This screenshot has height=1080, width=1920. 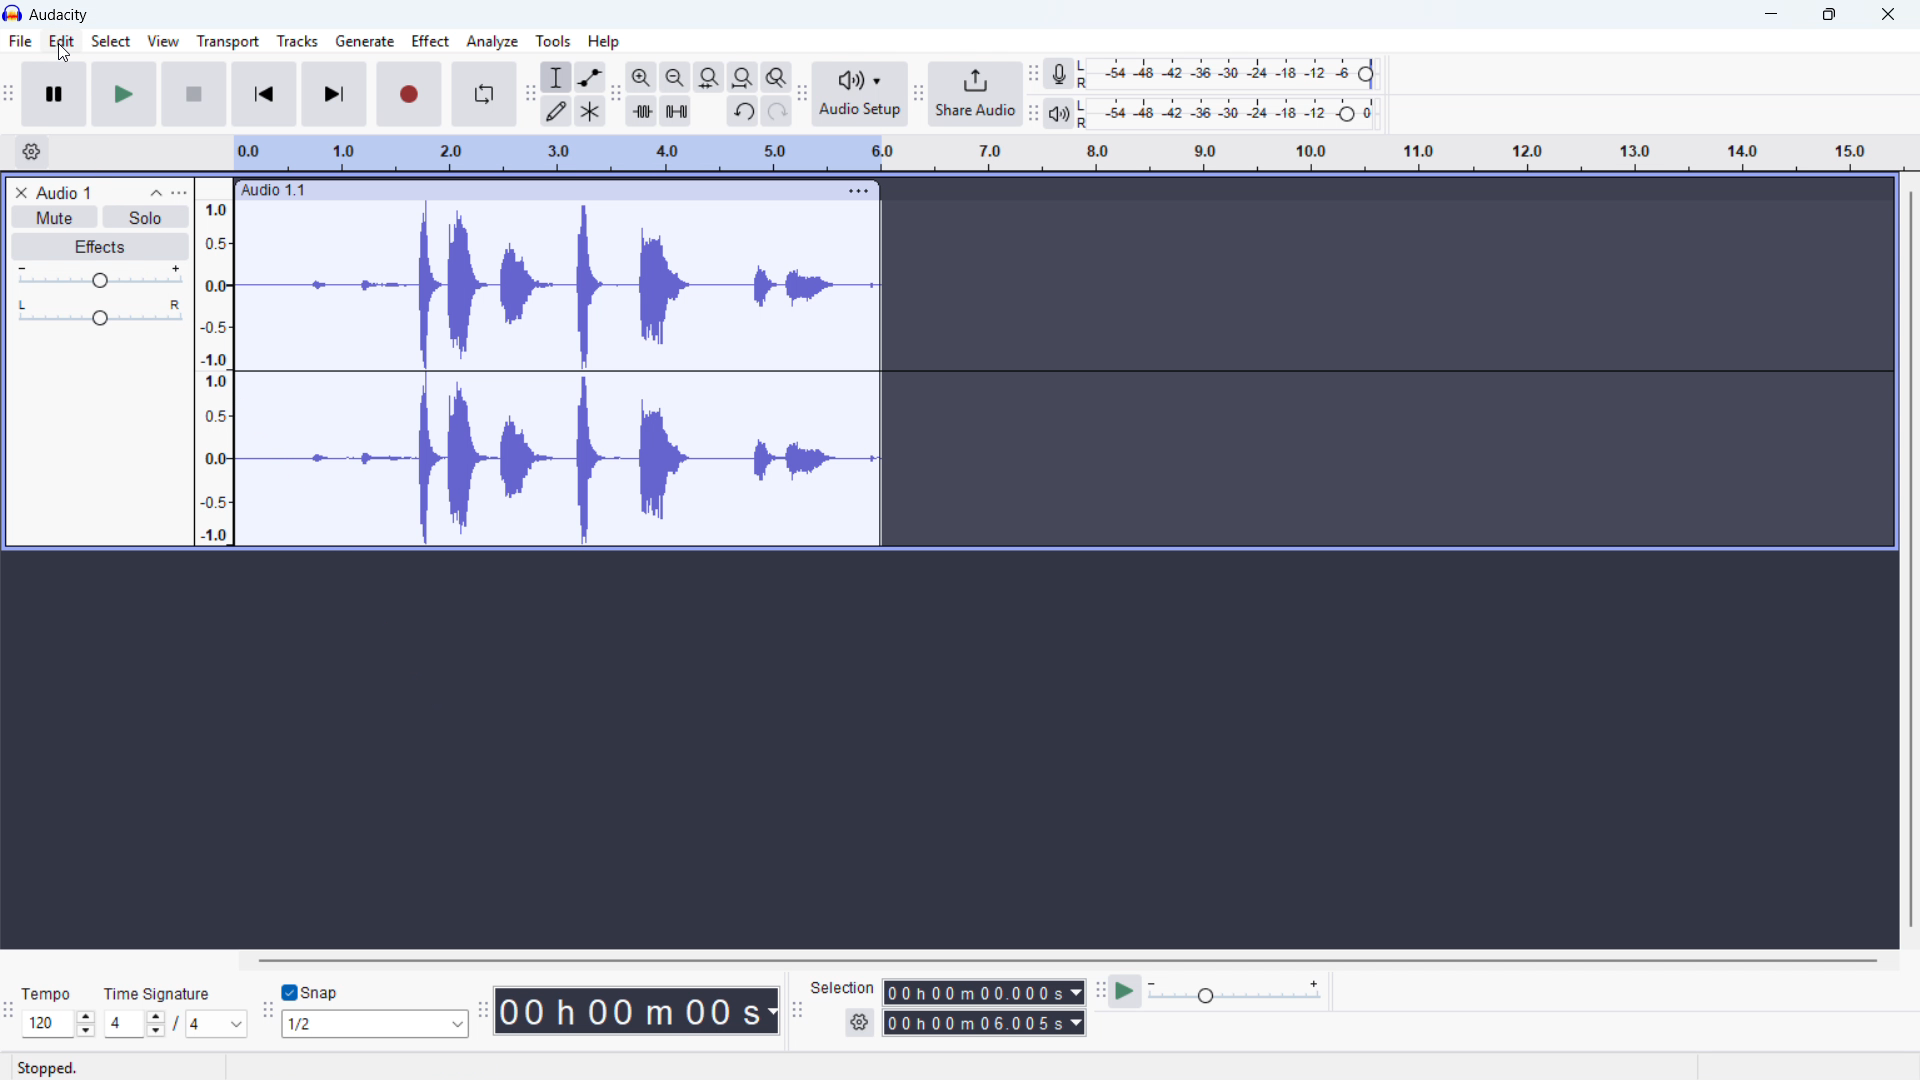 What do you see at coordinates (859, 93) in the screenshot?
I see `audio setup` at bounding box center [859, 93].